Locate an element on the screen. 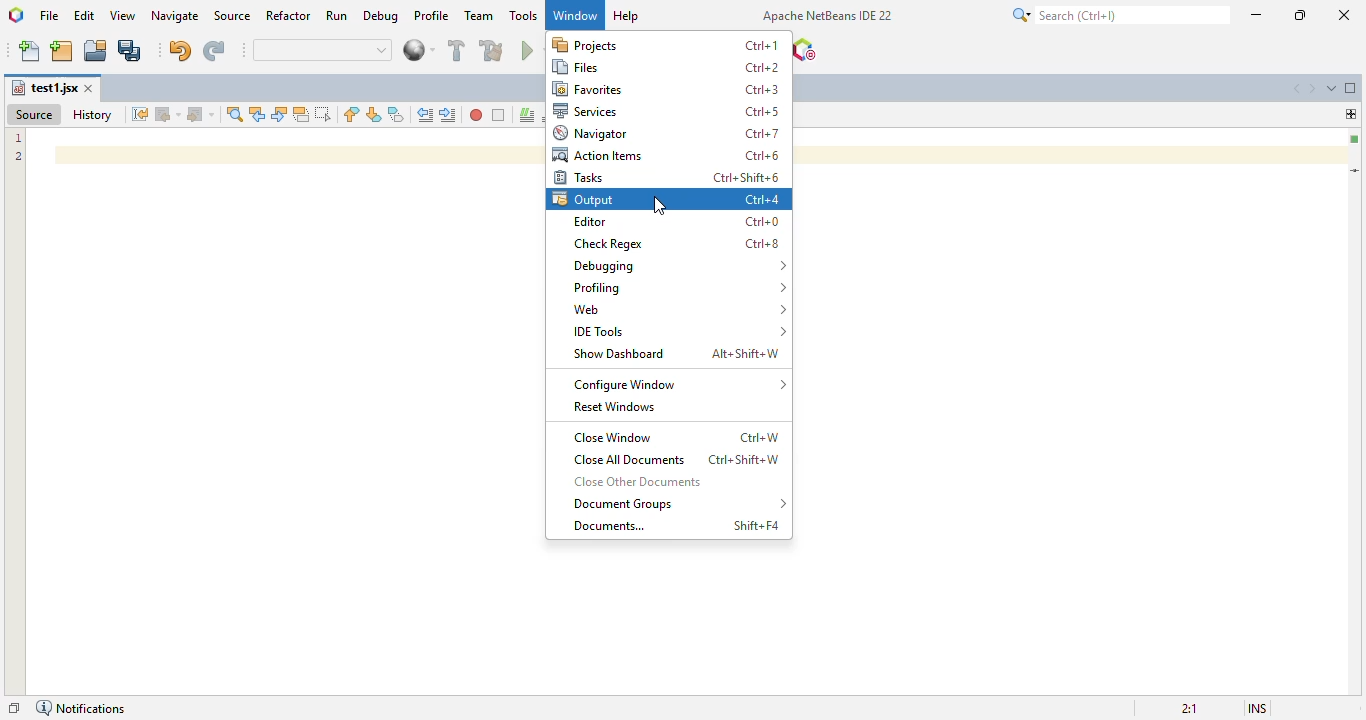  pause I/O checks is located at coordinates (803, 49).